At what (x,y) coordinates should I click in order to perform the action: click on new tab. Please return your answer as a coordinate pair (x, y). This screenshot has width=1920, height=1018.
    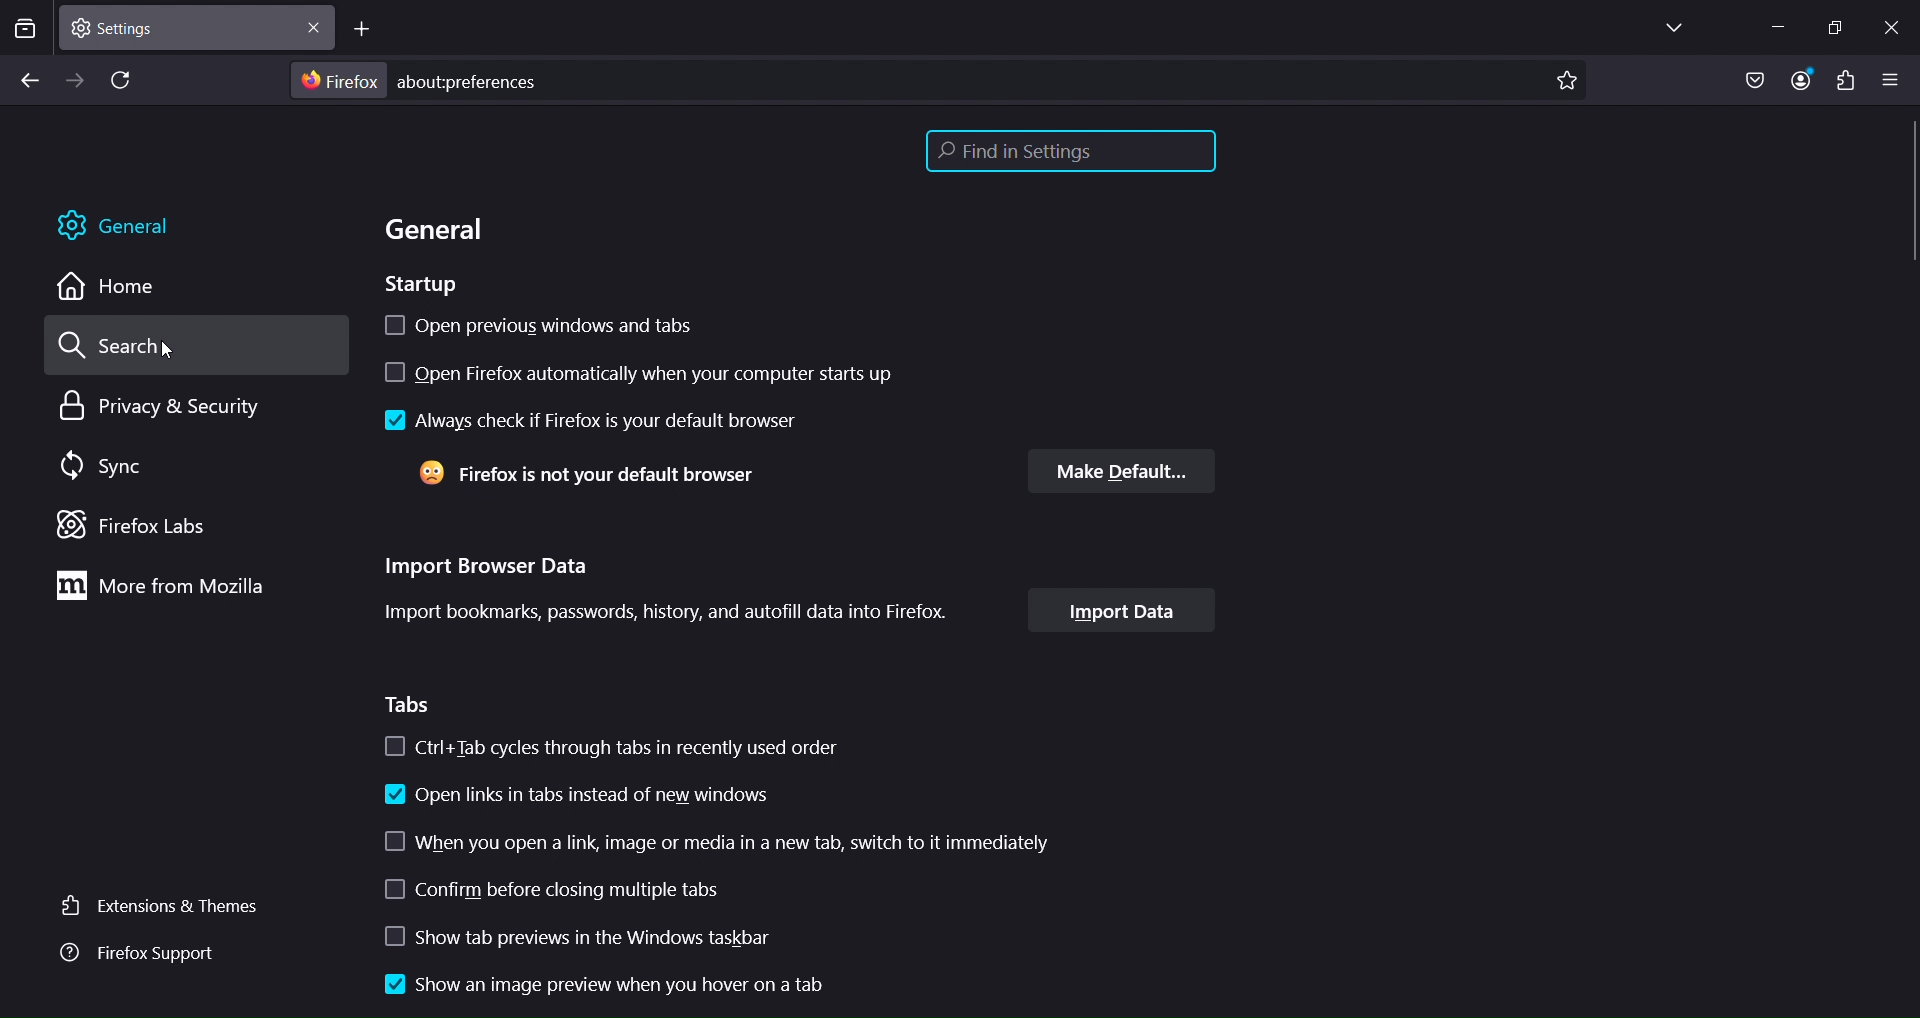
    Looking at the image, I should click on (362, 30).